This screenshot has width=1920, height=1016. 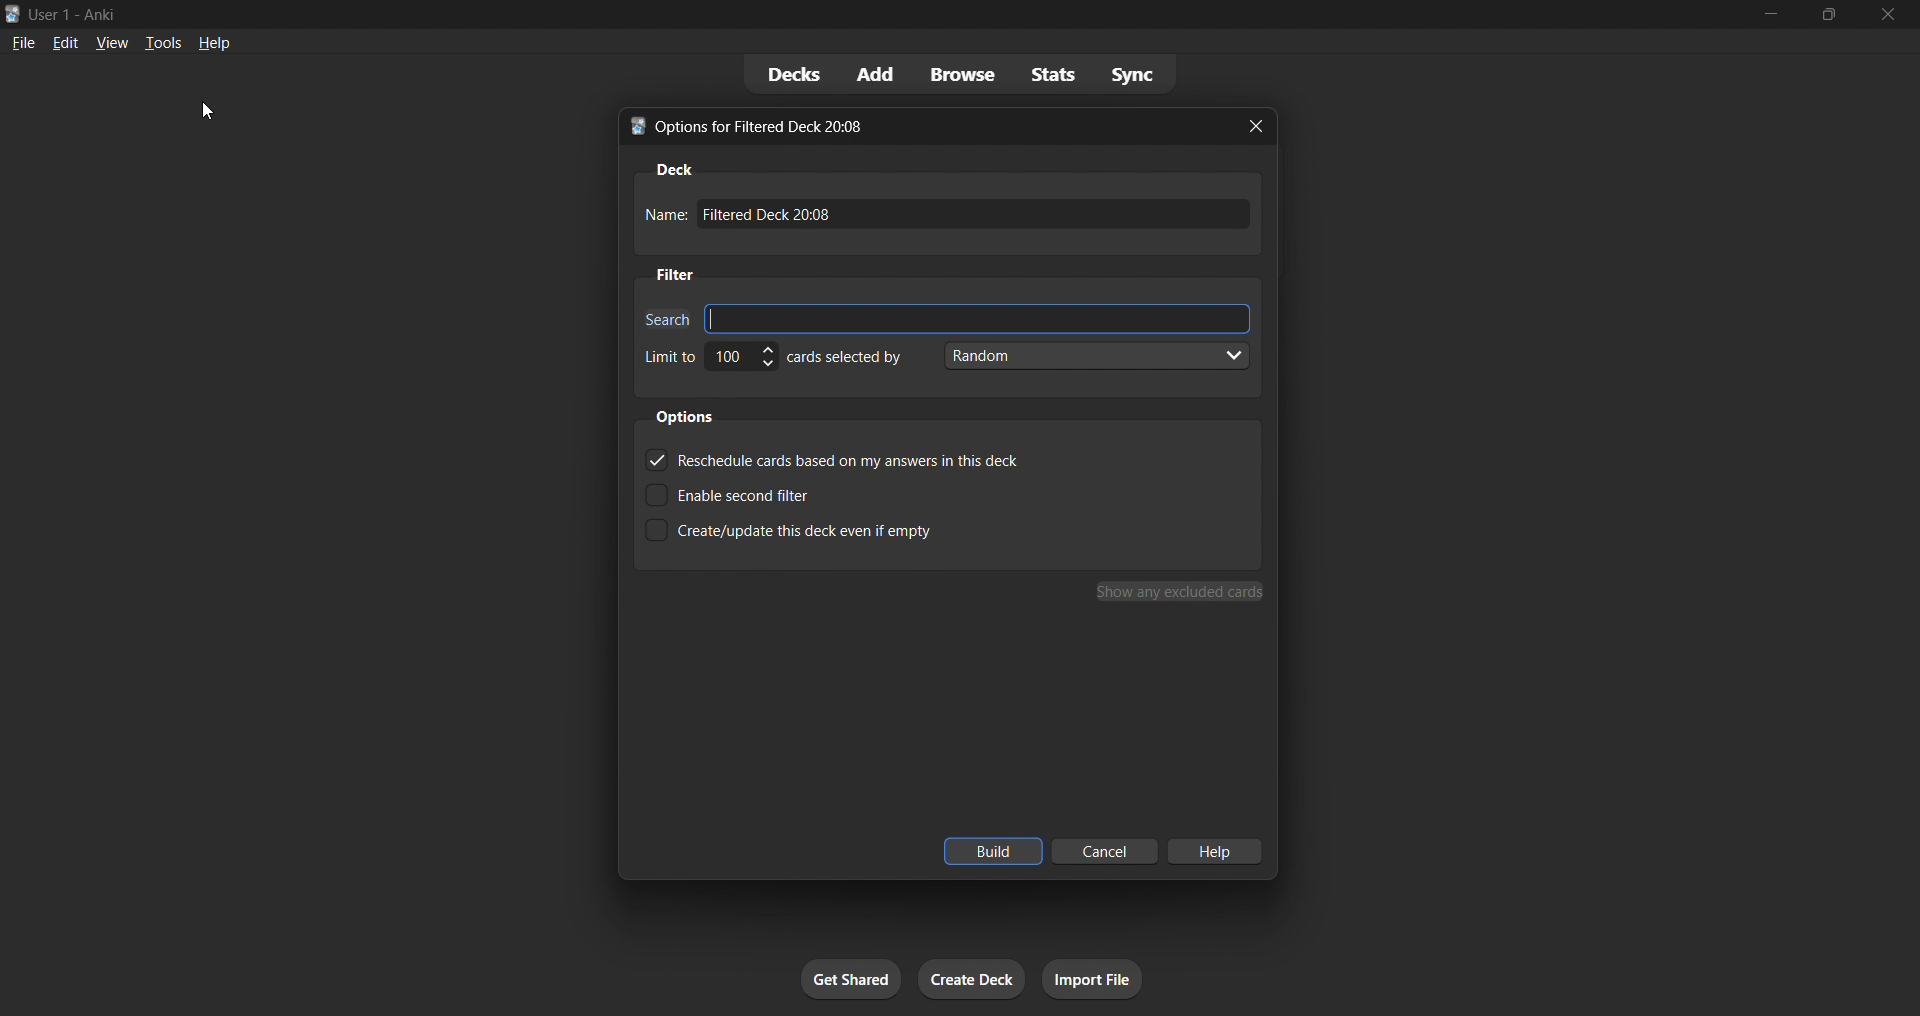 What do you see at coordinates (12, 14) in the screenshot?
I see `Anki` at bounding box center [12, 14].